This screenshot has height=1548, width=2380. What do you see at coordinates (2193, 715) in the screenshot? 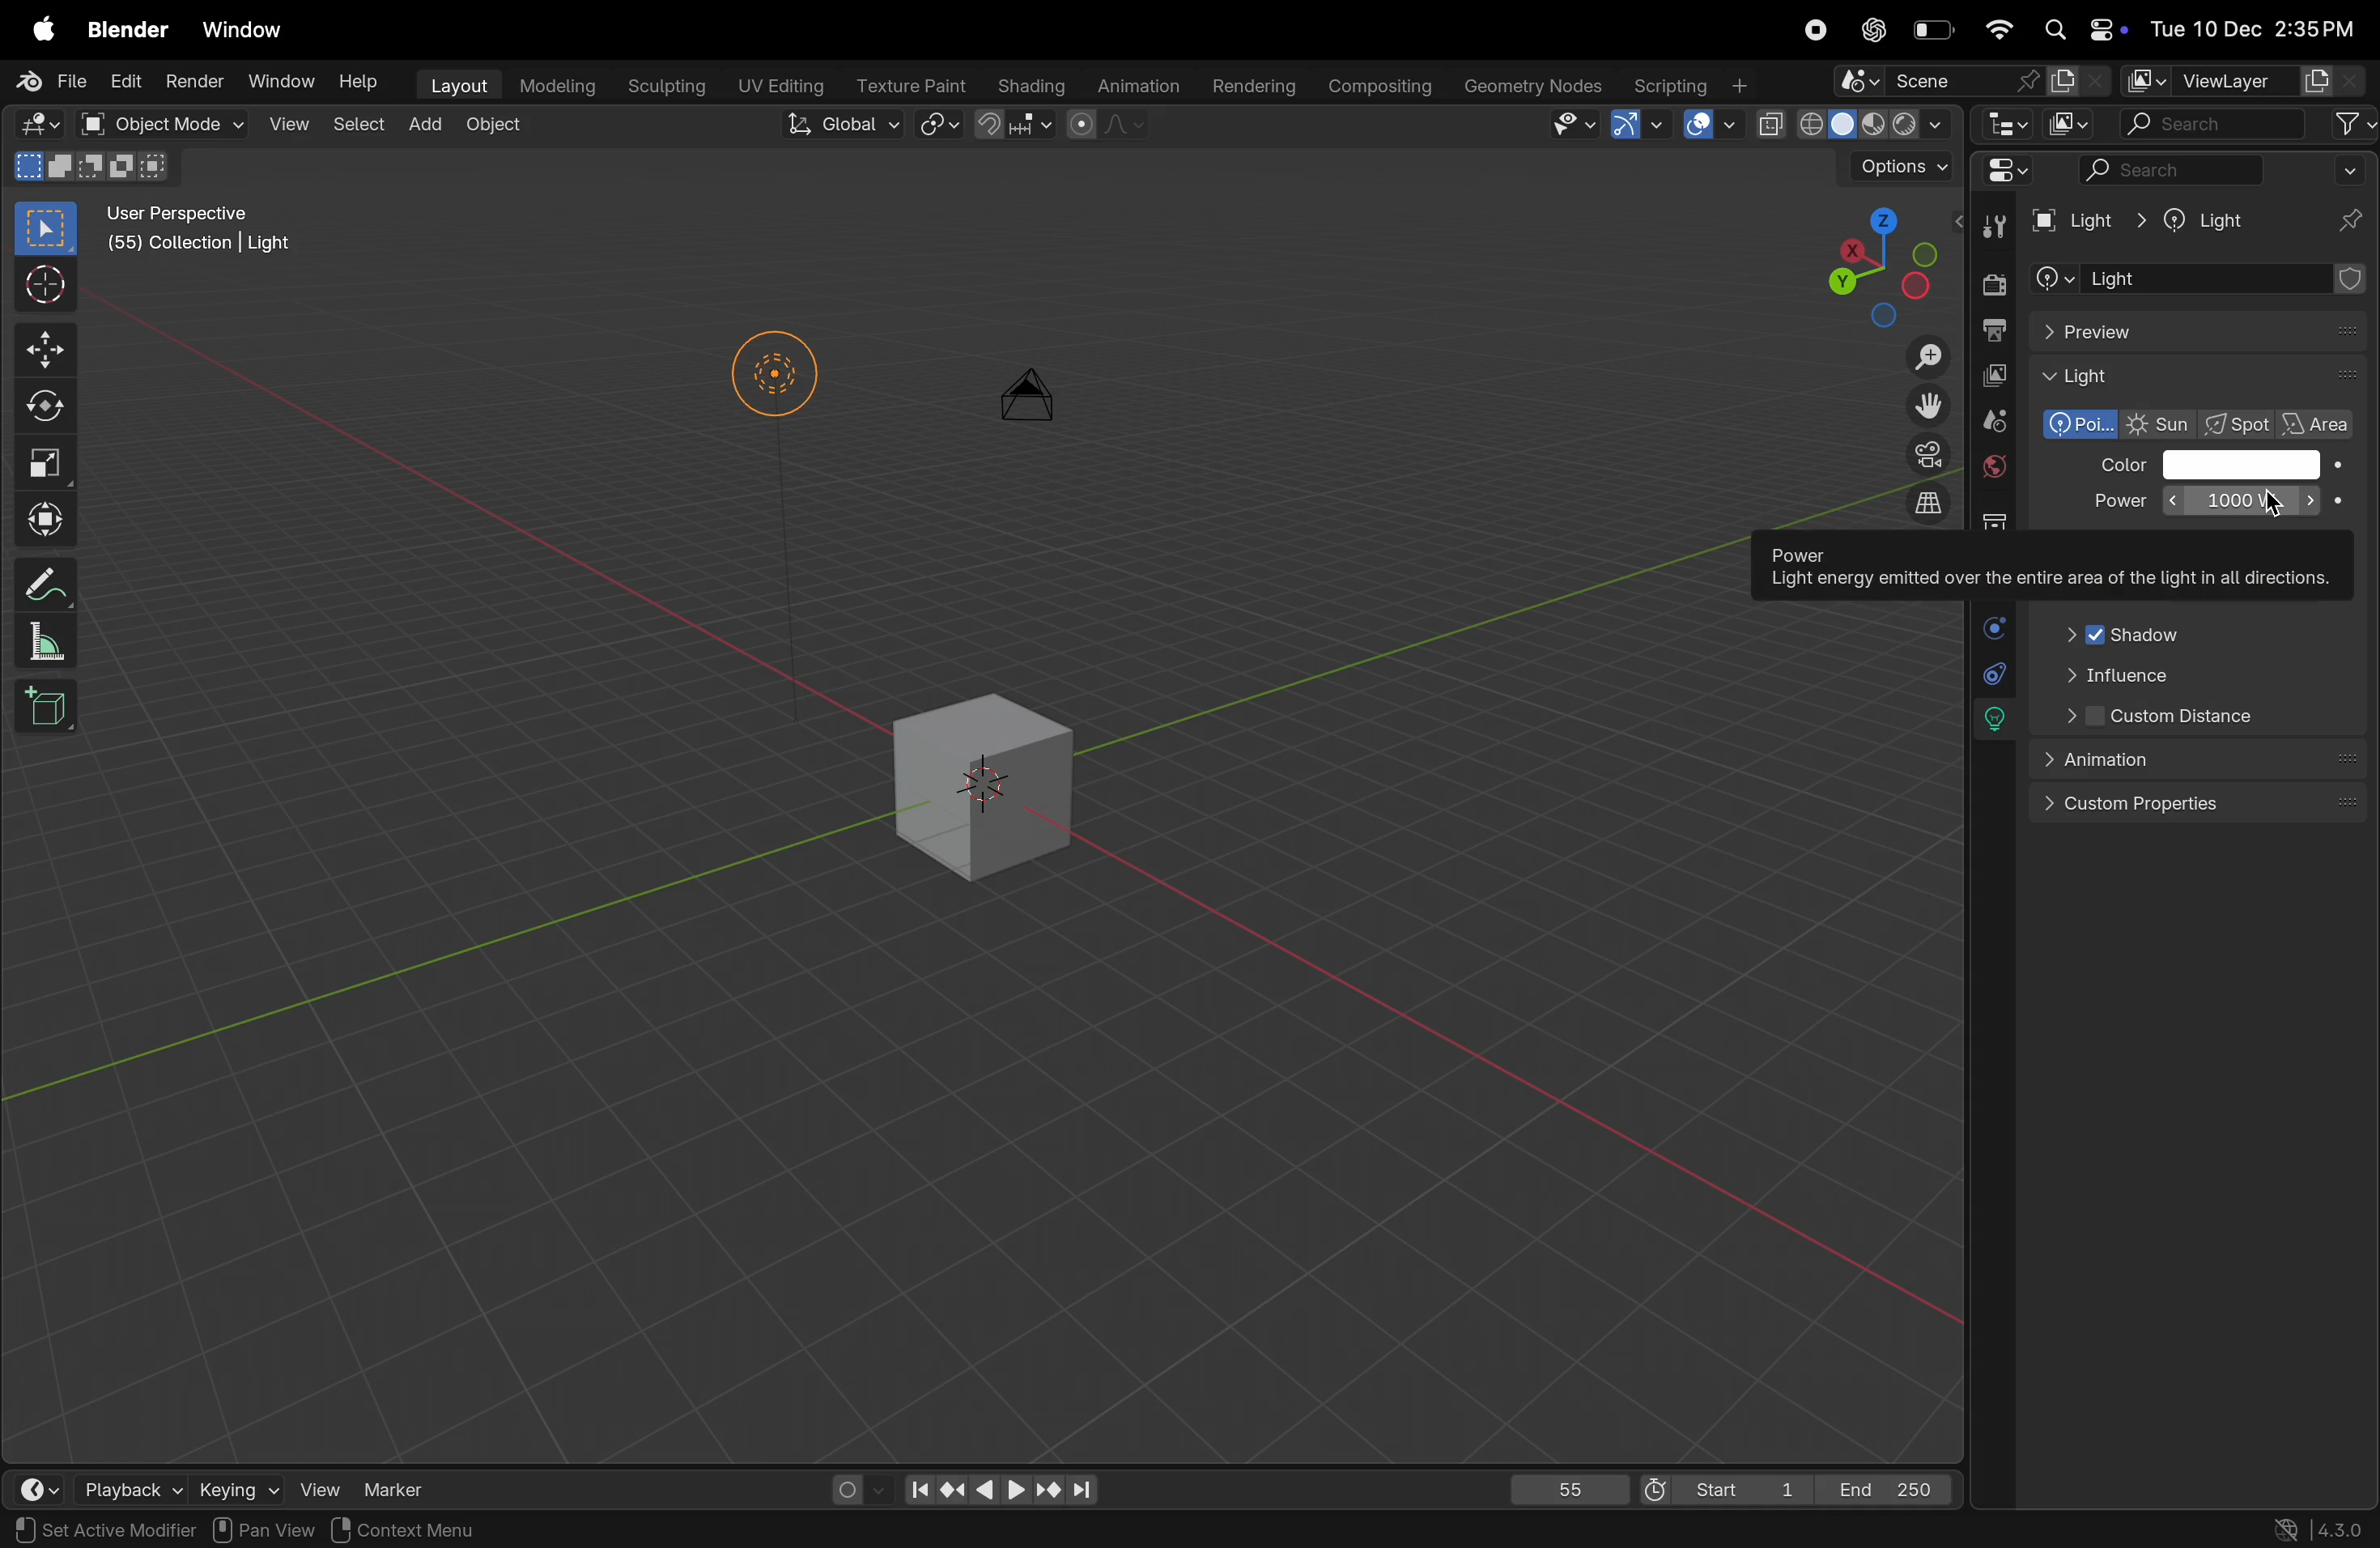
I see `Custom distance` at bounding box center [2193, 715].